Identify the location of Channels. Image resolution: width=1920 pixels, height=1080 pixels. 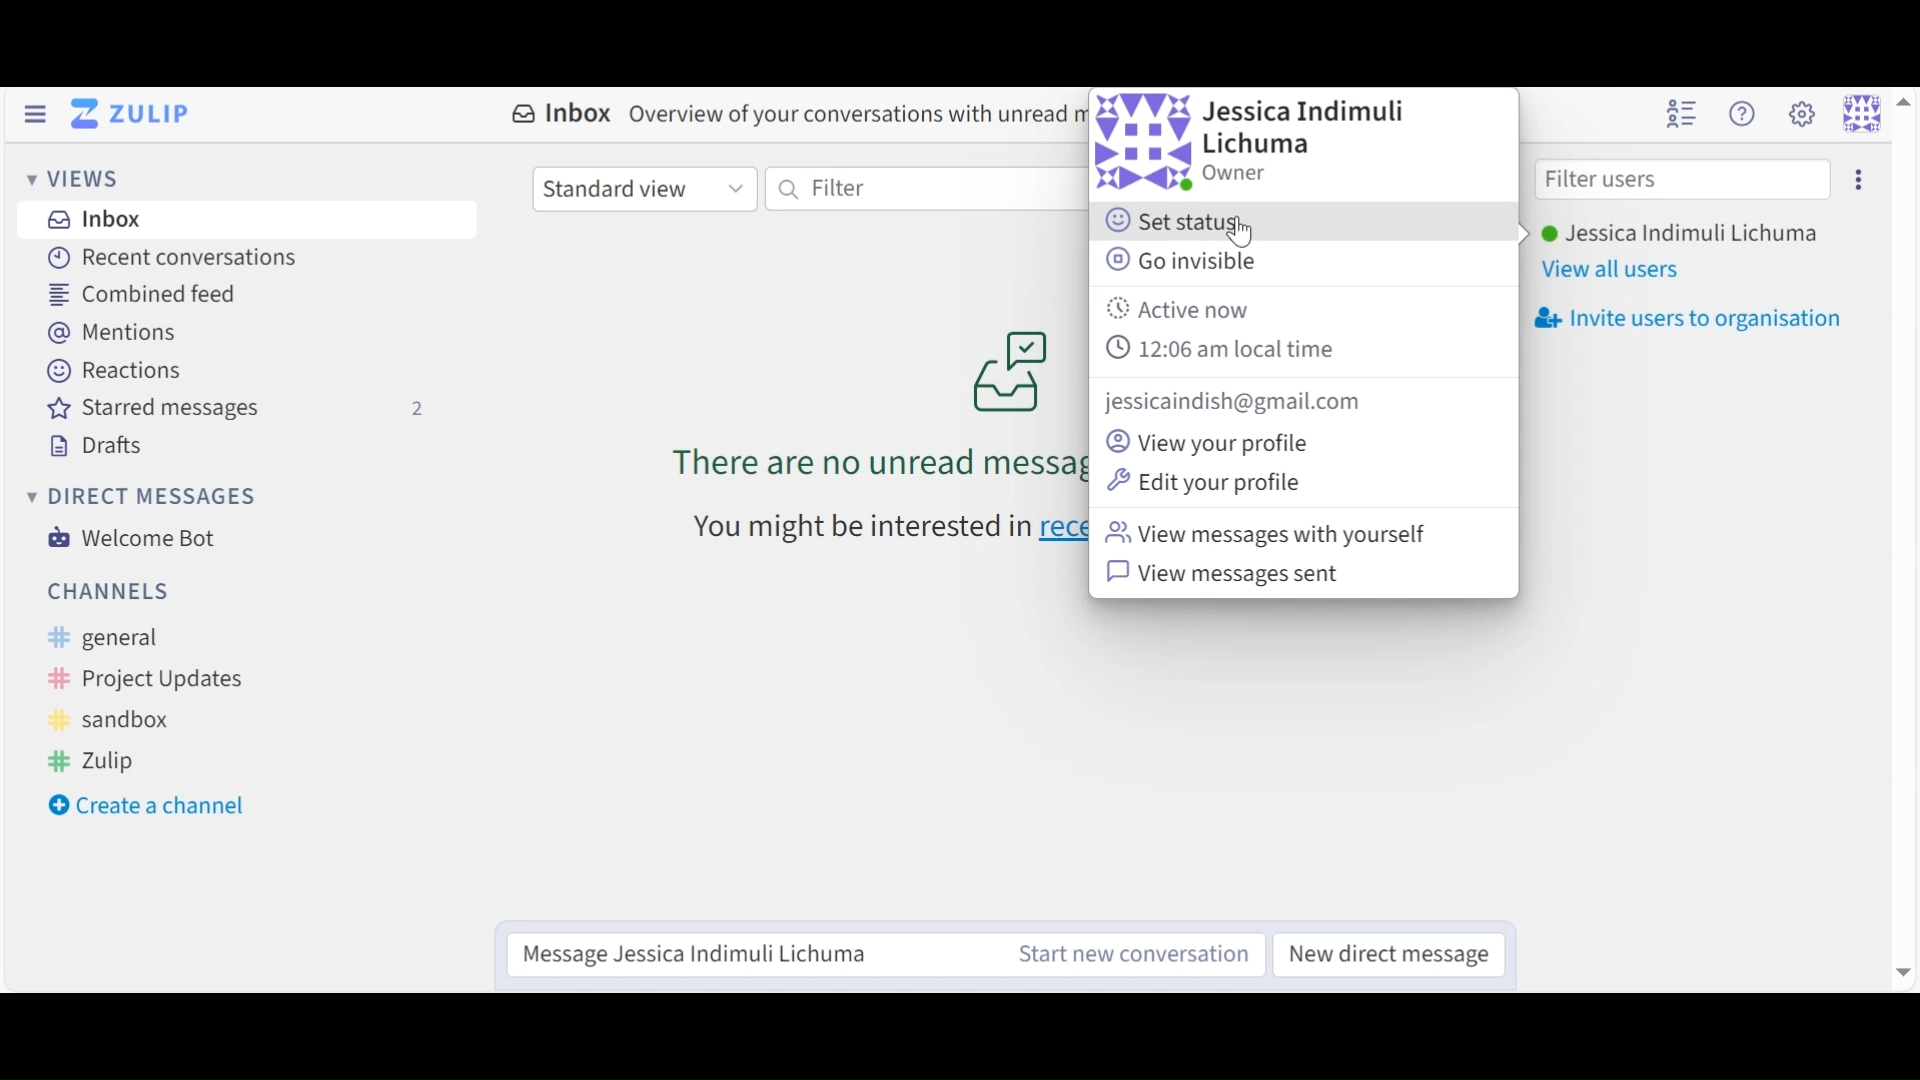
(109, 590).